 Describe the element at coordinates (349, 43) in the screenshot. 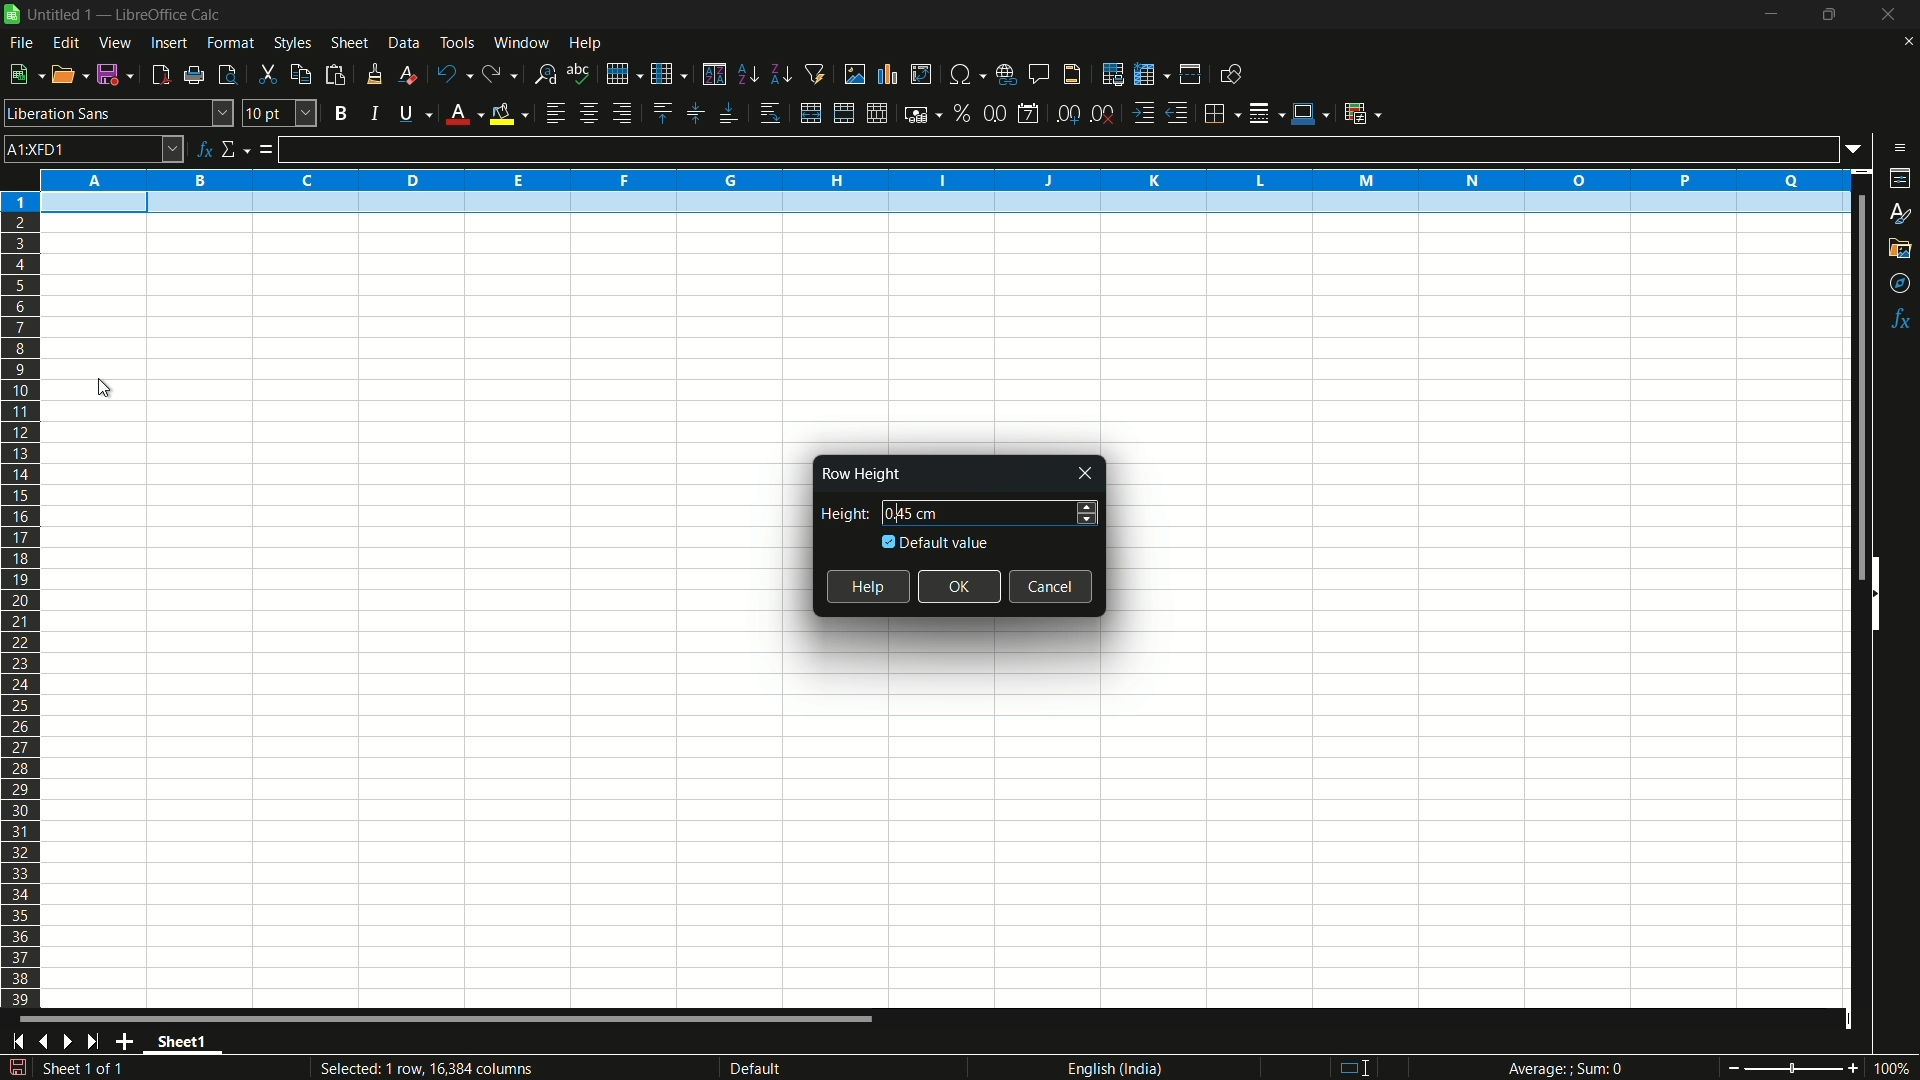

I see `sheet menu` at that location.